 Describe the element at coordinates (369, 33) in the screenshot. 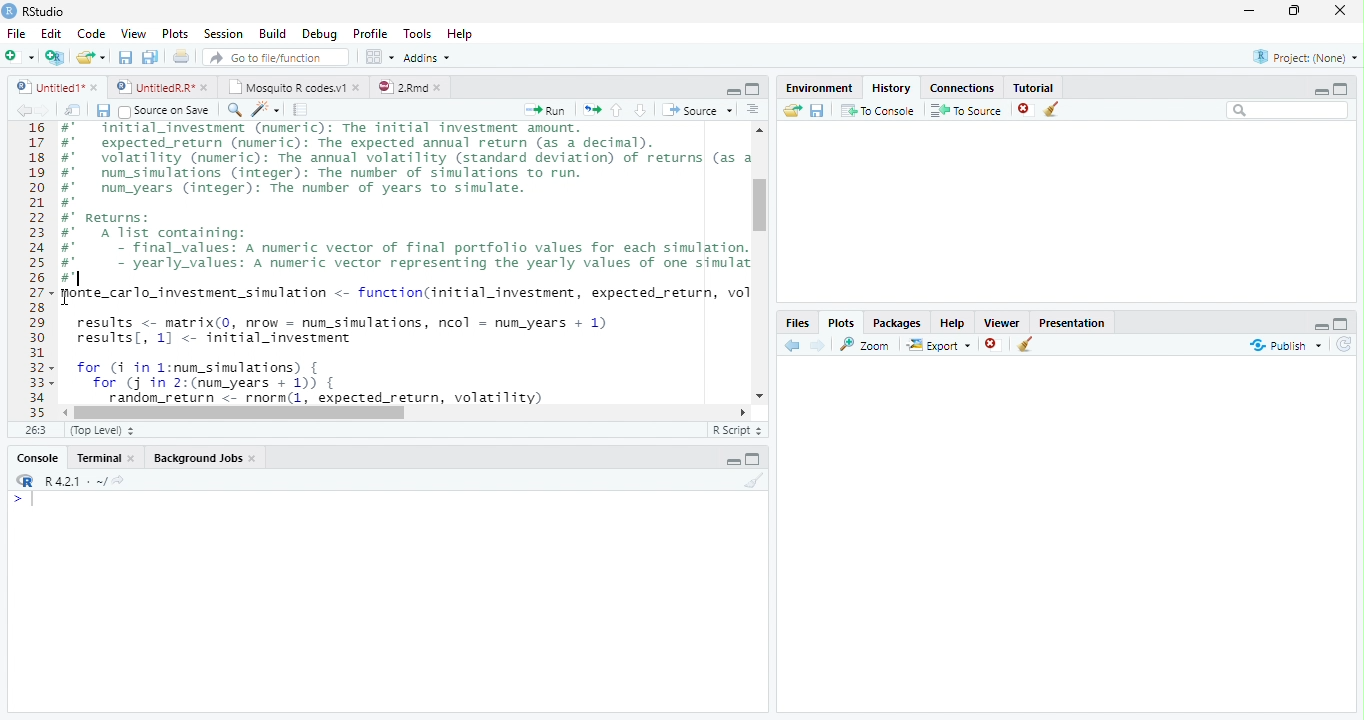

I see `Profile` at that location.